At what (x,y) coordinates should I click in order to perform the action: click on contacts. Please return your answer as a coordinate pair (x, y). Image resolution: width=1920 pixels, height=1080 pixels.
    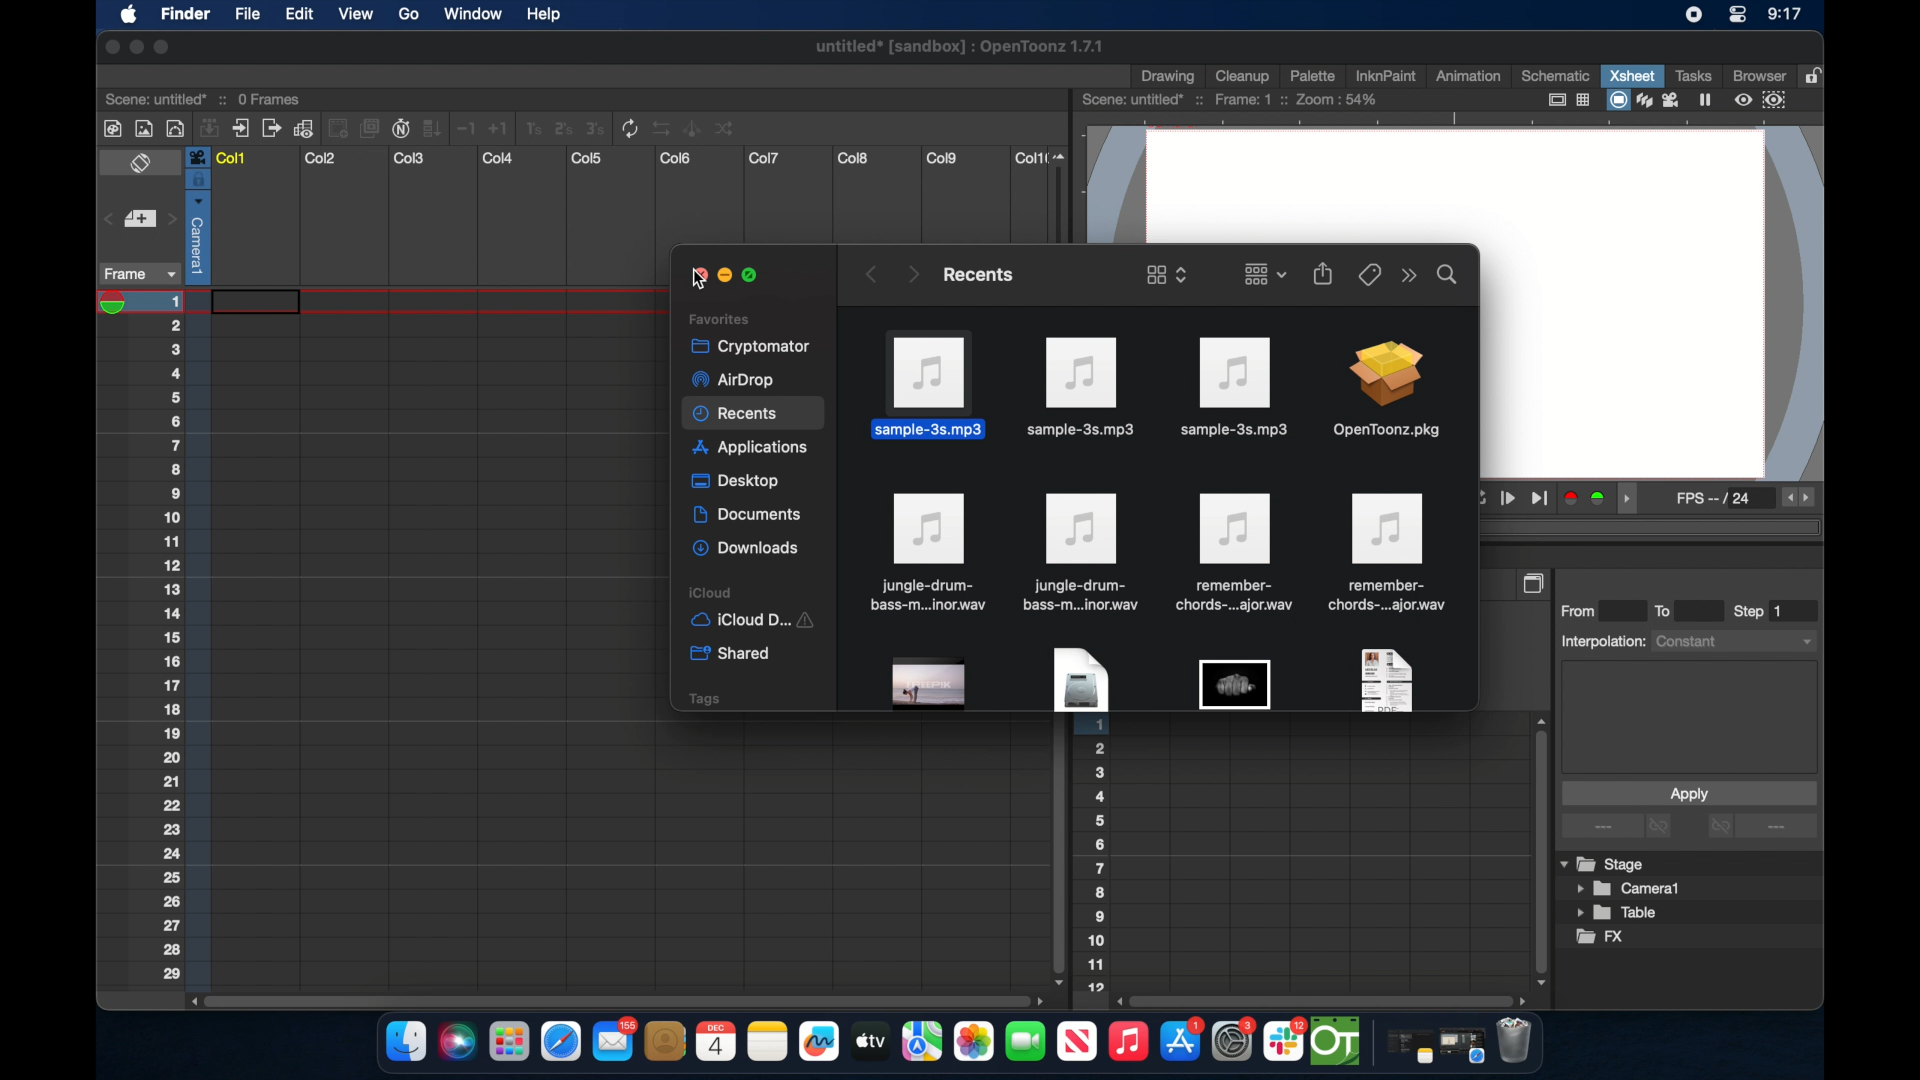
    Looking at the image, I should click on (666, 1041).